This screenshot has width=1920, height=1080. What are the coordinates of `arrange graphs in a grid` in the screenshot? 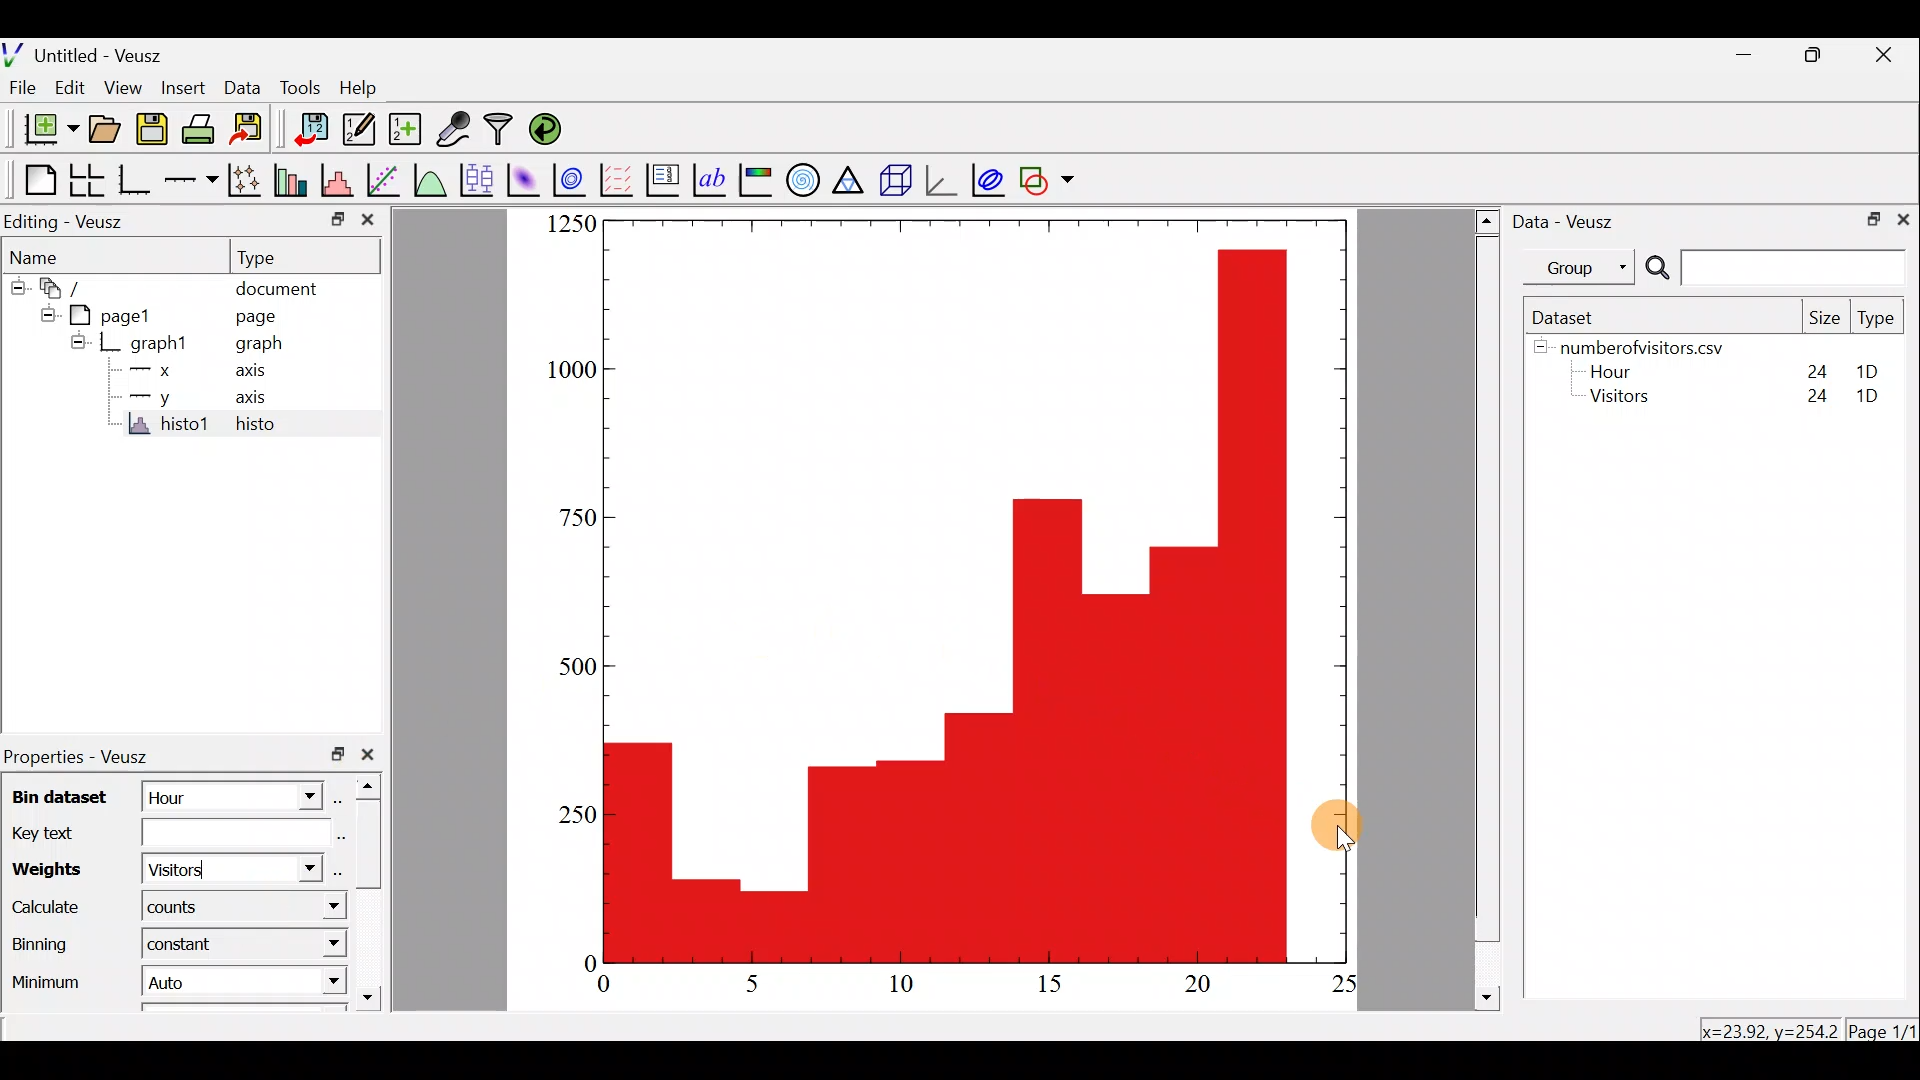 It's located at (86, 180).